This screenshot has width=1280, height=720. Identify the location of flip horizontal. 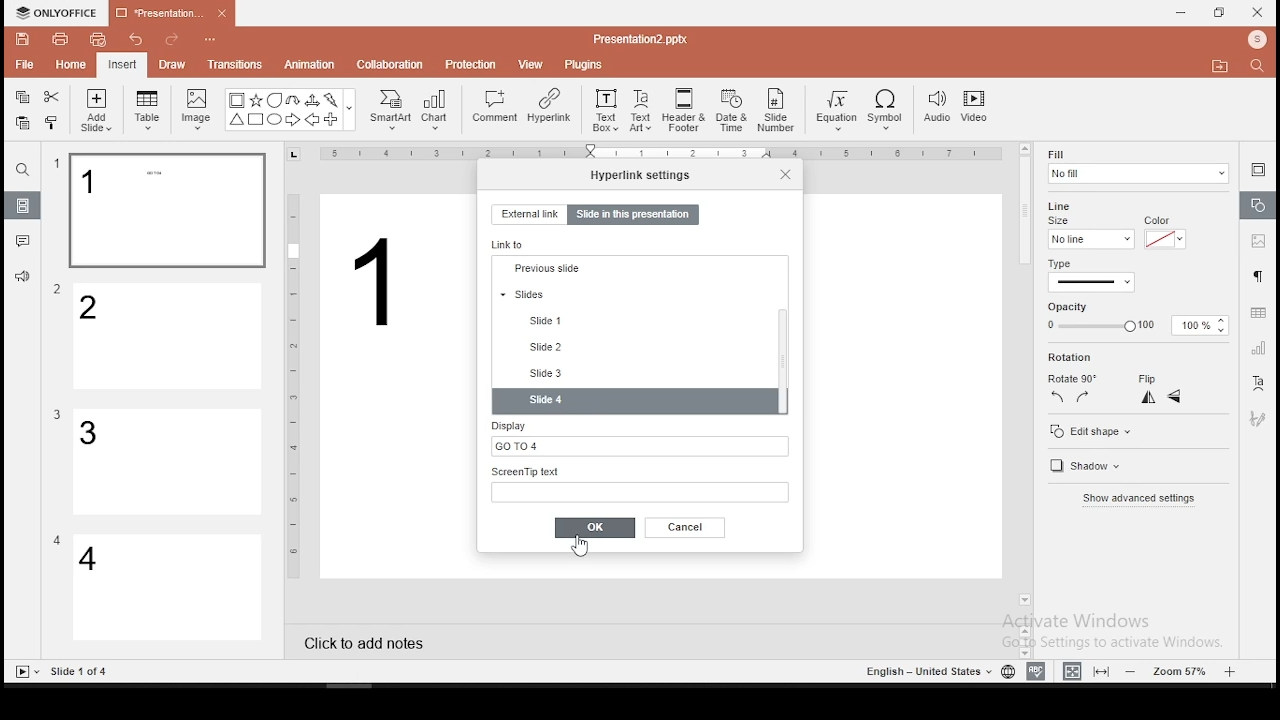
(1146, 397).